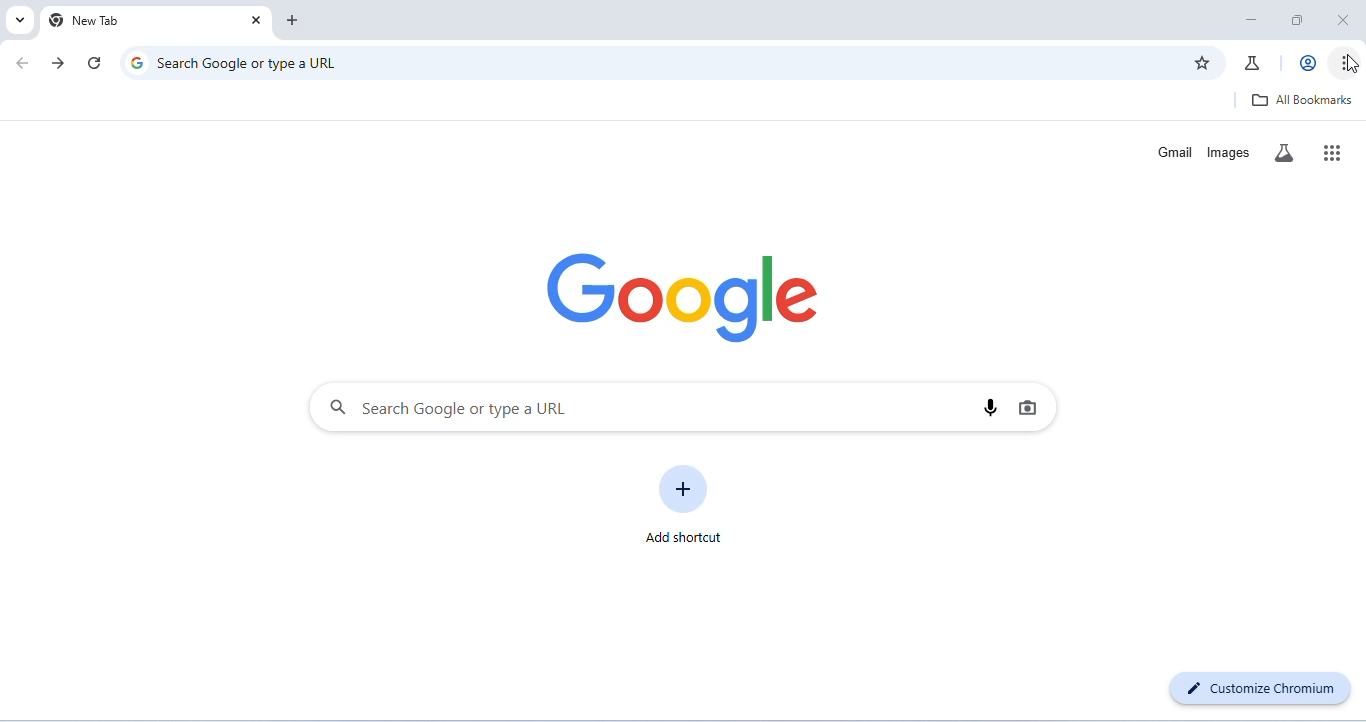  What do you see at coordinates (1171, 151) in the screenshot?
I see `gmail` at bounding box center [1171, 151].